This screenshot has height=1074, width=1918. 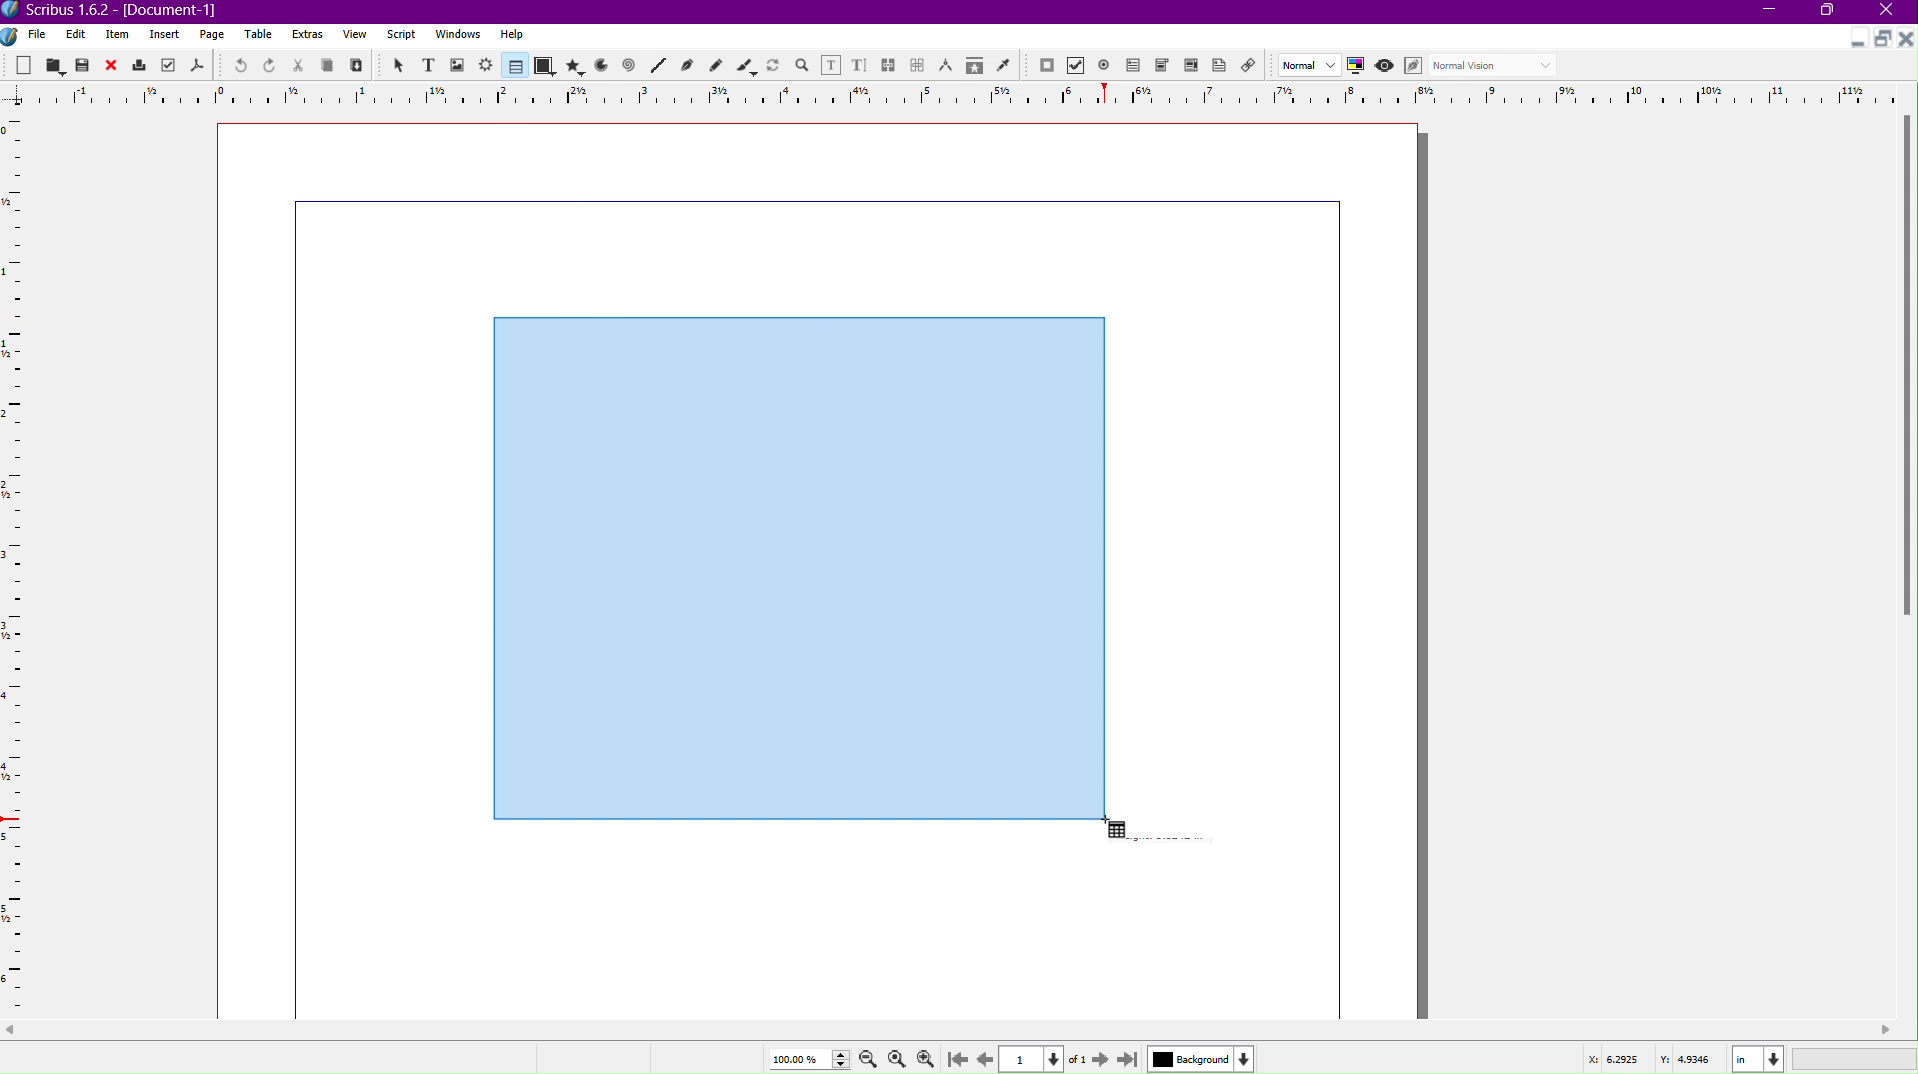 I want to click on Render Frame, so click(x=487, y=65).